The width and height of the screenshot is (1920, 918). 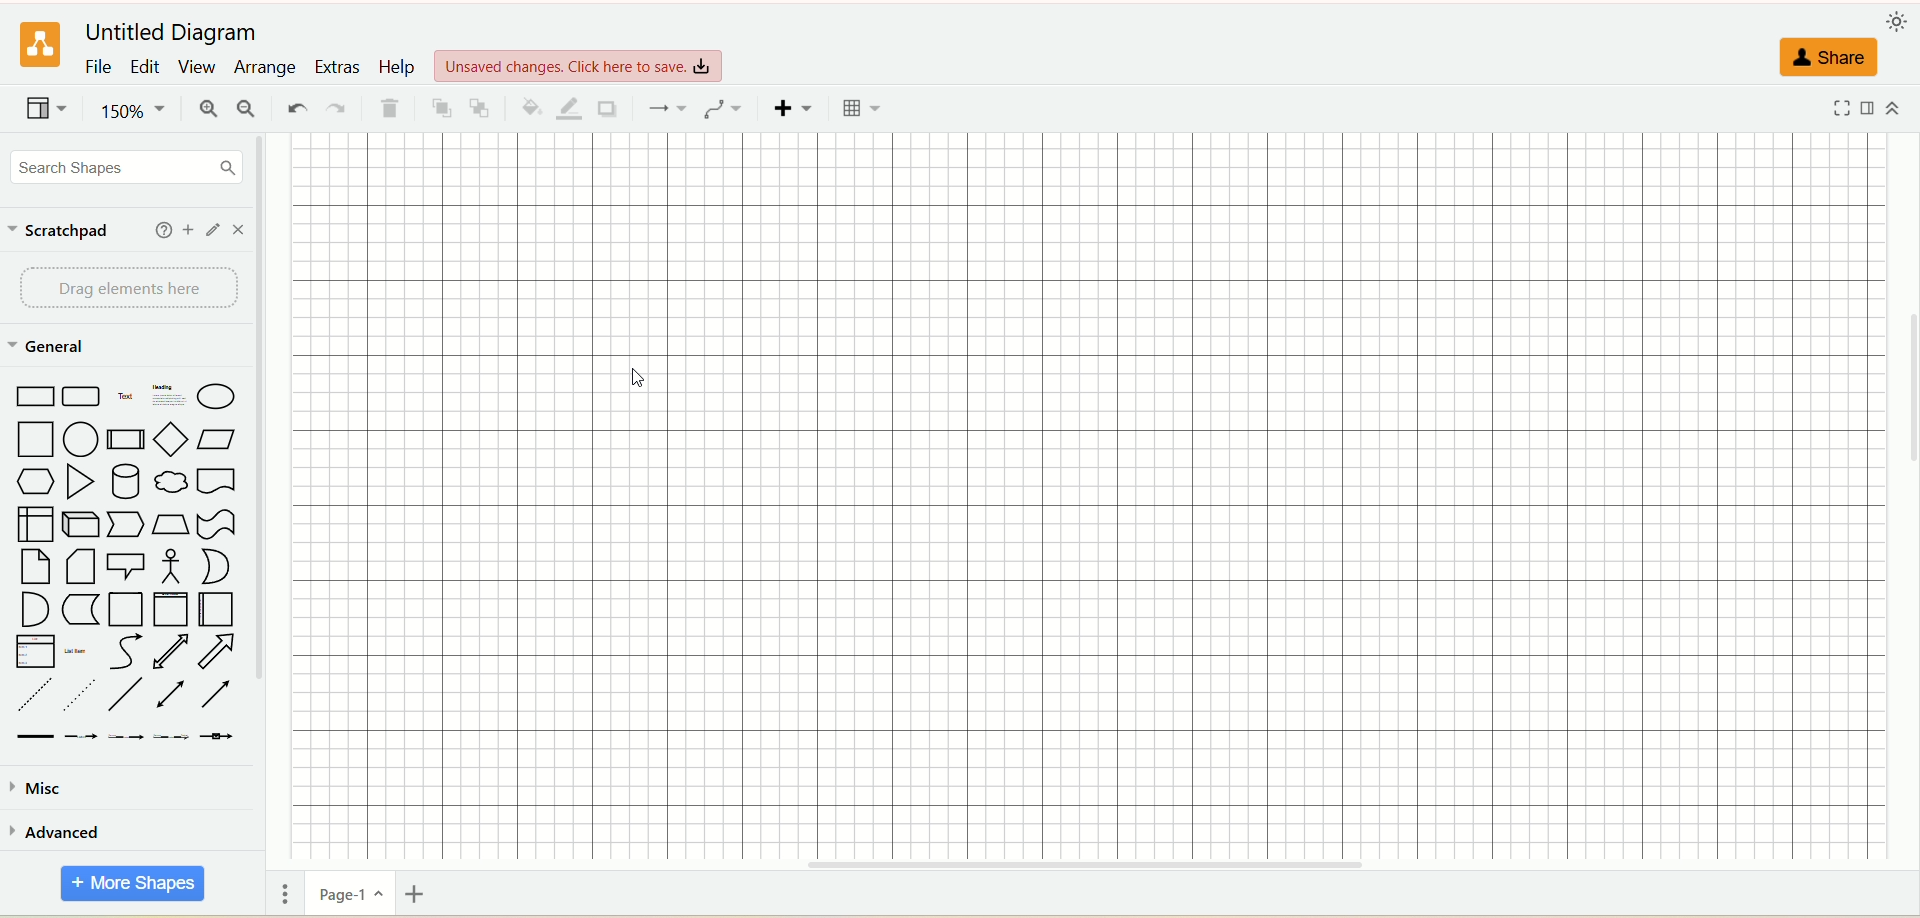 What do you see at coordinates (216, 694) in the screenshot?
I see `directional connector` at bounding box center [216, 694].